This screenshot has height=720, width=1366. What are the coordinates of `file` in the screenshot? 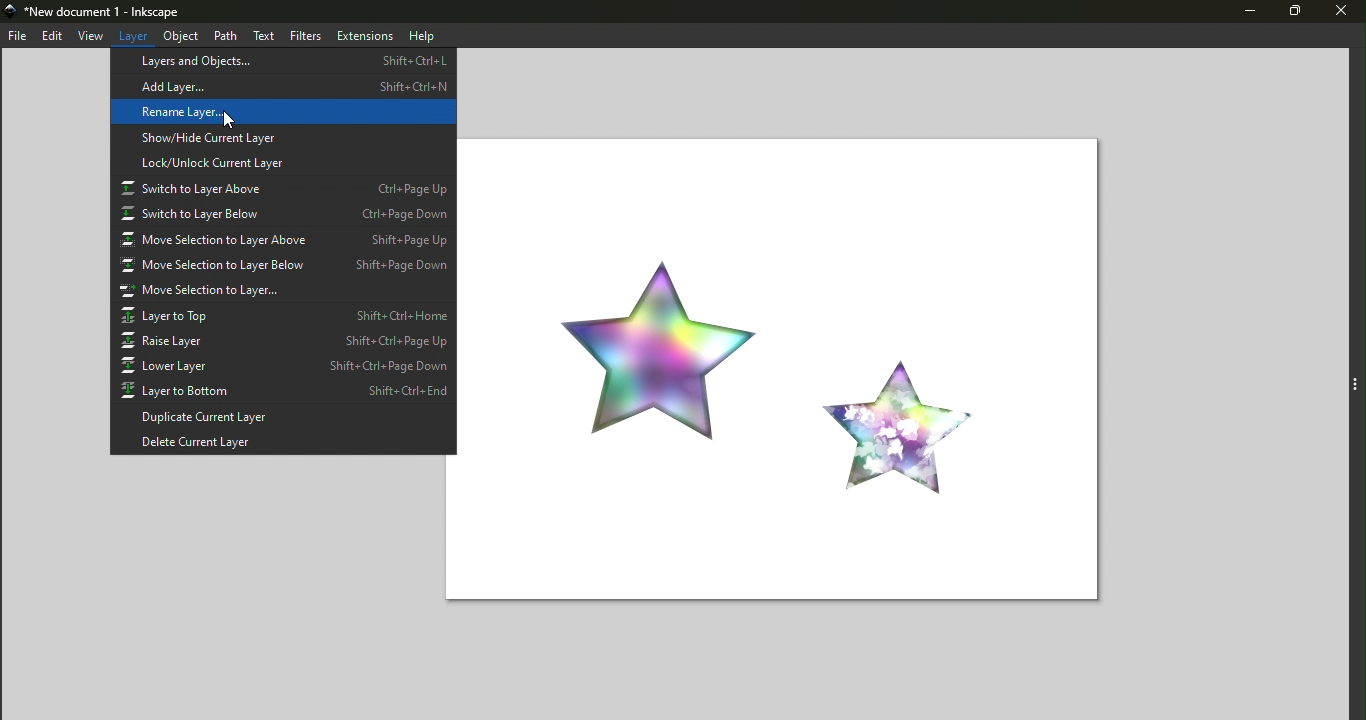 It's located at (18, 37).